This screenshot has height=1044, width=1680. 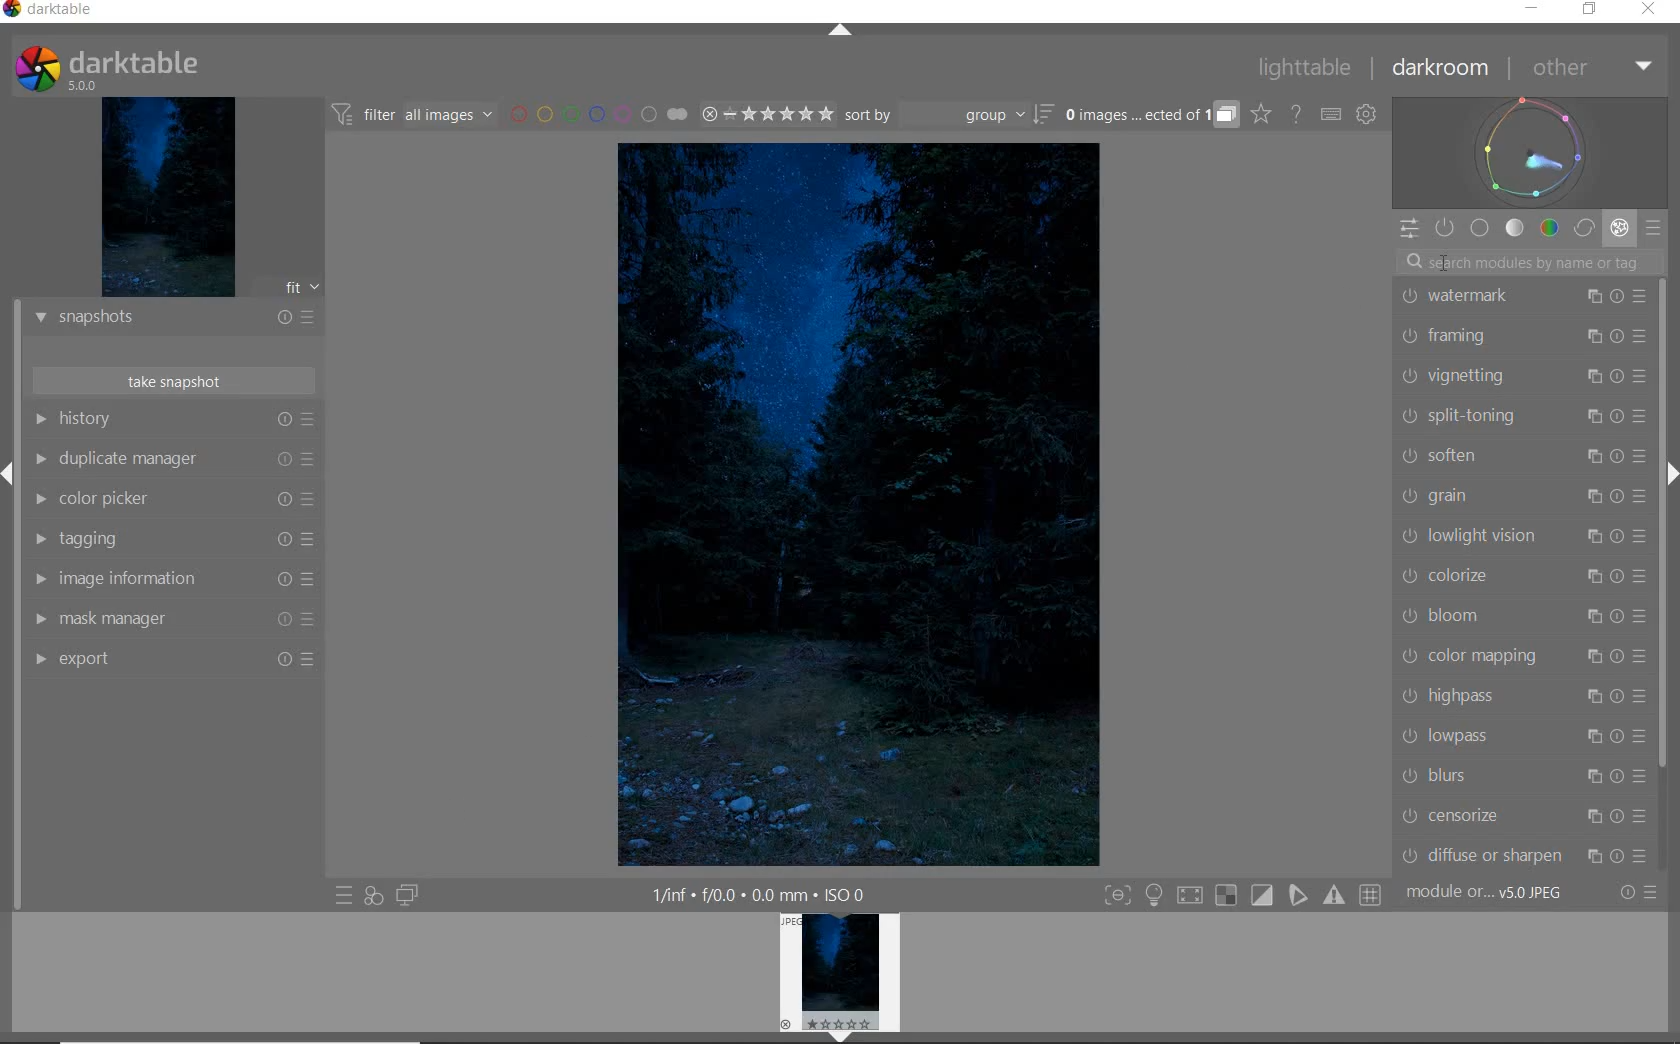 What do you see at coordinates (411, 895) in the screenshot?
I see `DISPLAY A SECOND DARKROOM IMAGE WINDOW` at bounding box center [411, 895].